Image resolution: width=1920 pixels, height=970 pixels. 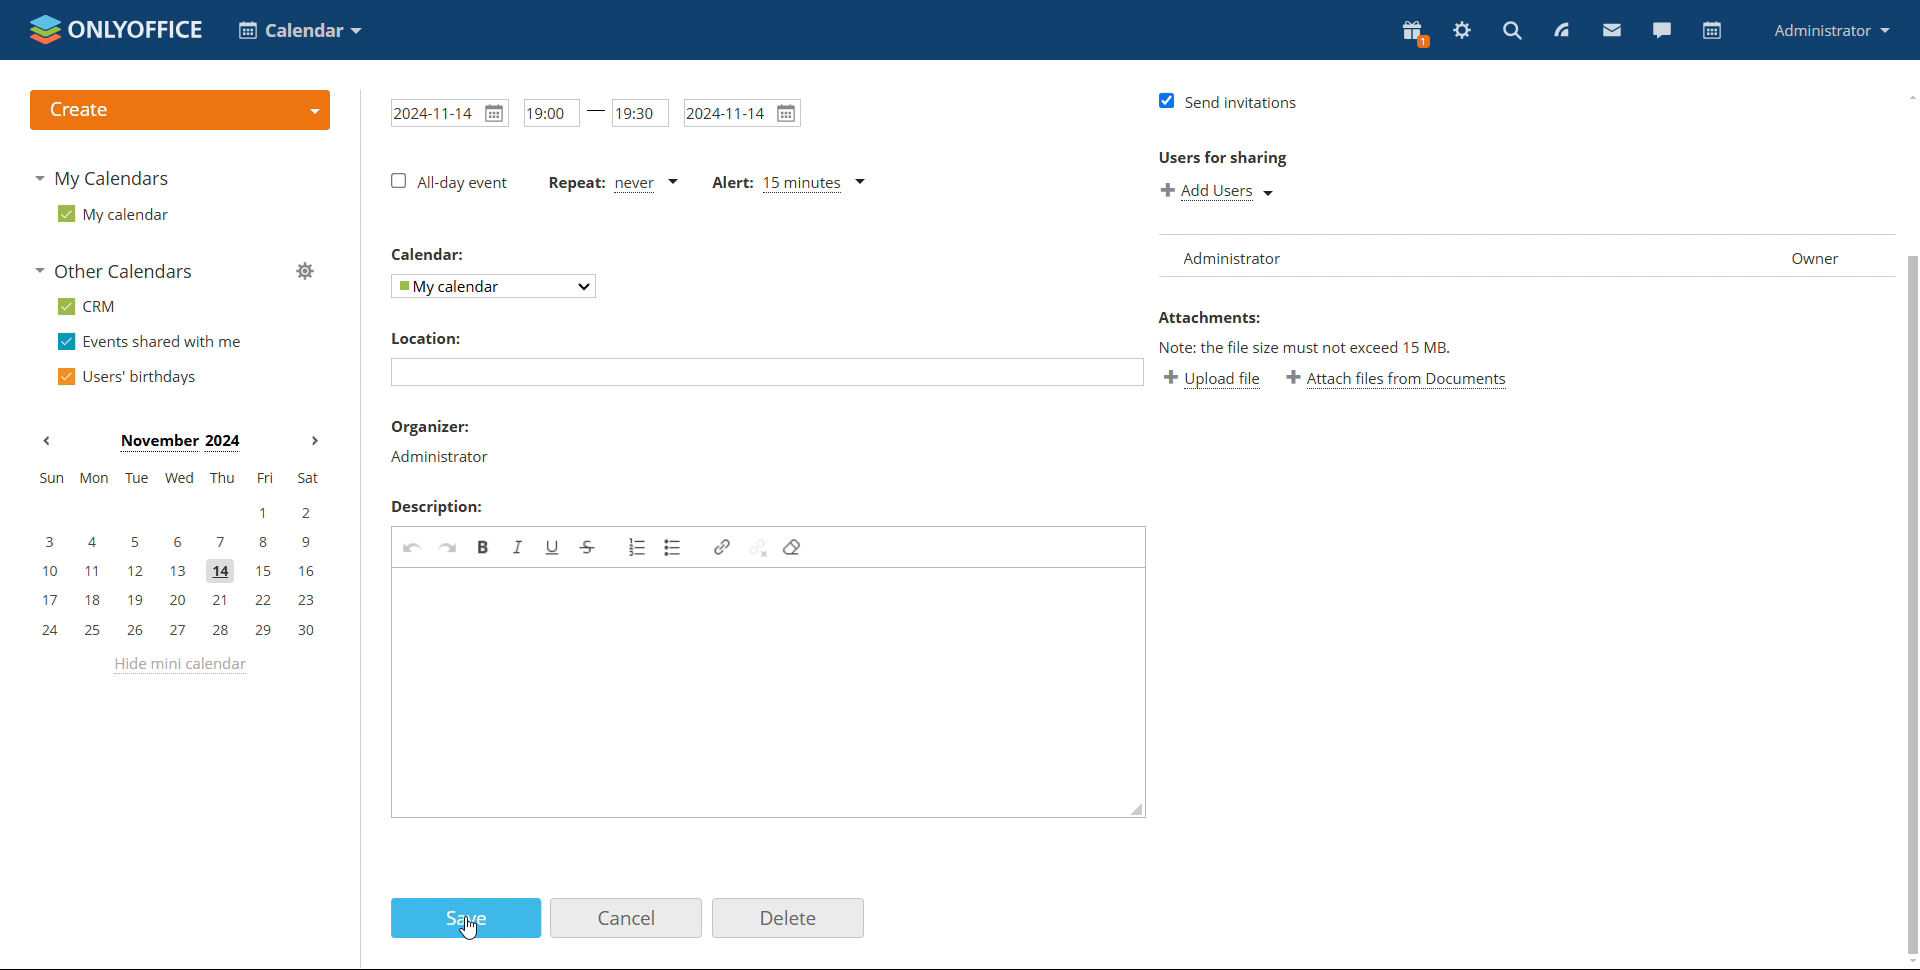 I want to click on attachments, so click(x=1404, y=378).